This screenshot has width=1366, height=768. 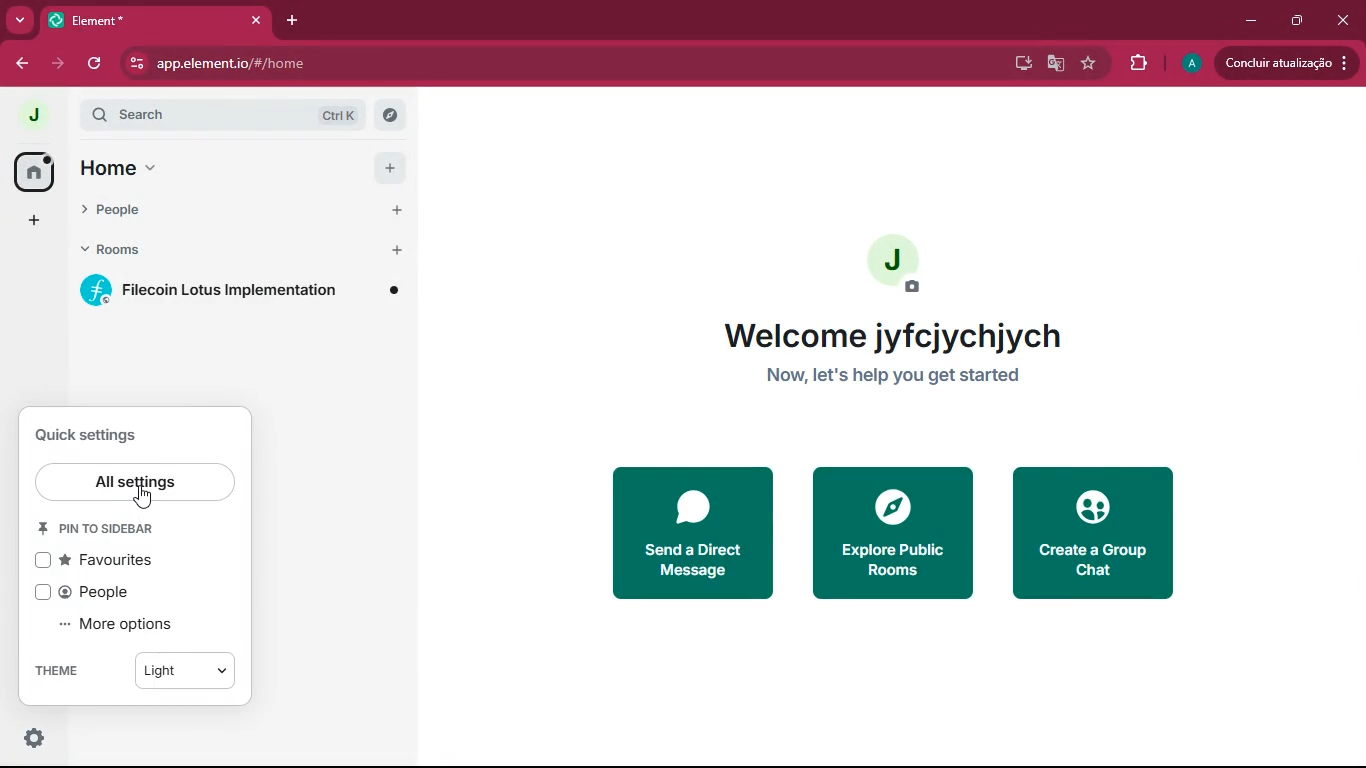 I want to click on minimize, so click(x=1247, y=21).